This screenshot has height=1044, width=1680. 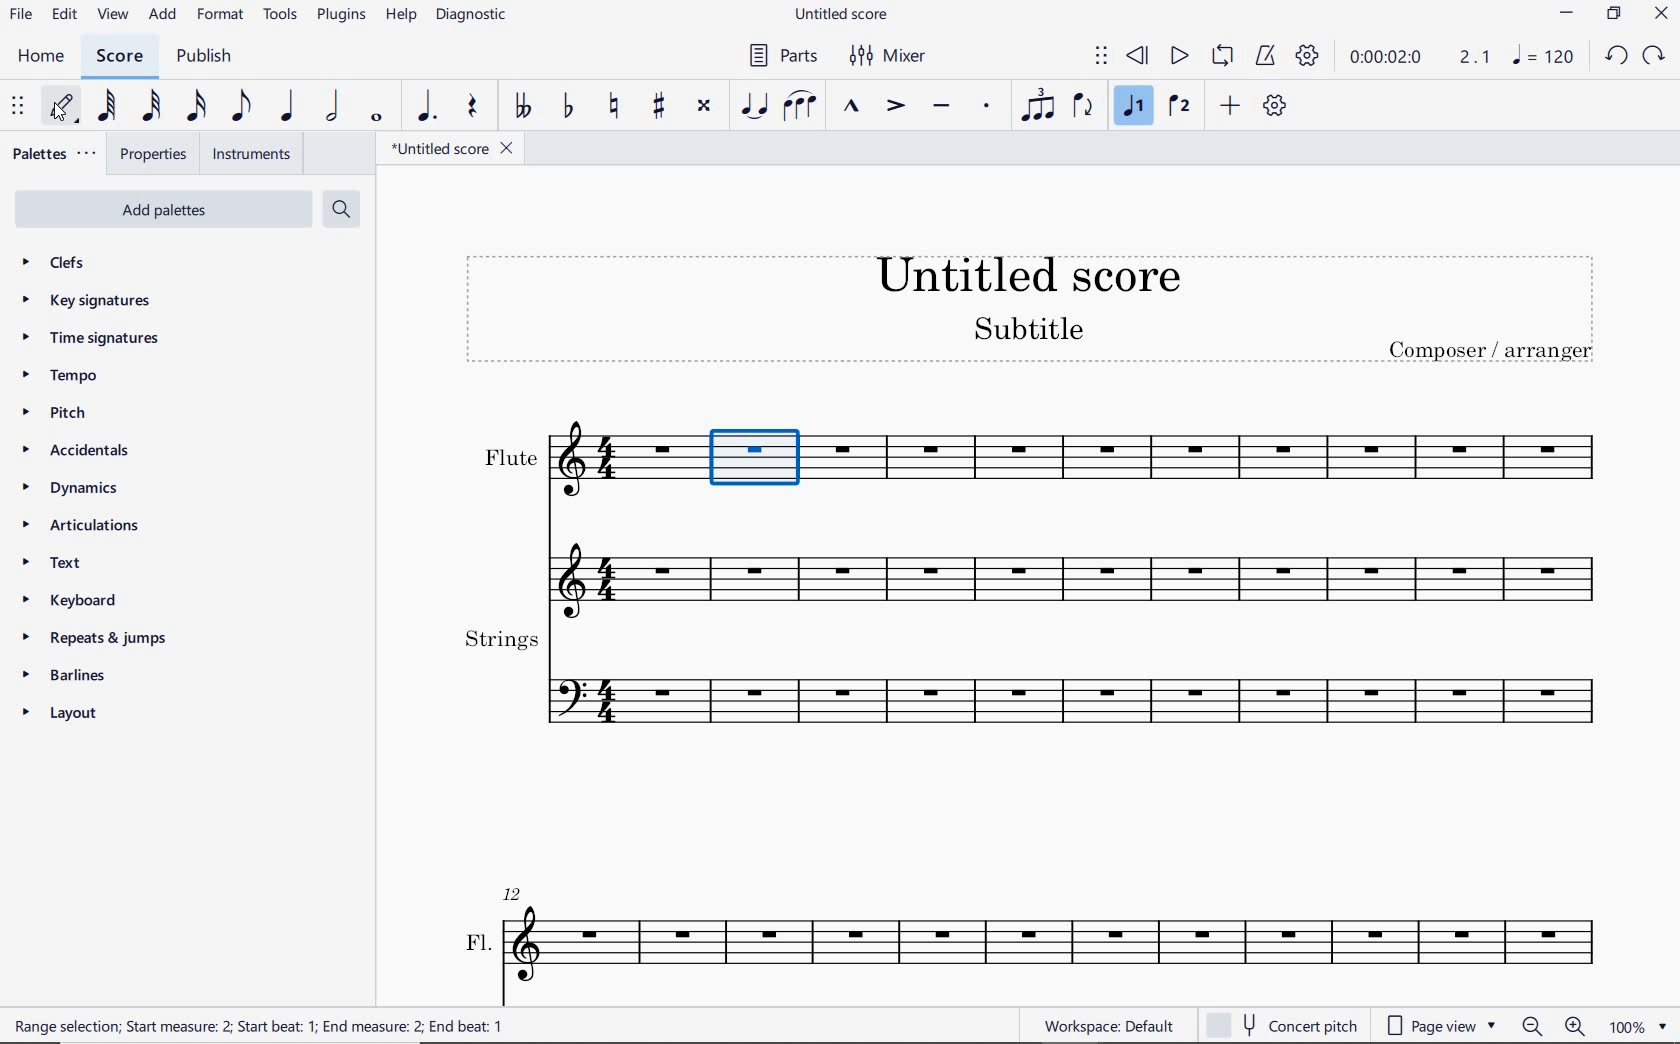 I want to click on STACCATO, so click(x=988, y=107).